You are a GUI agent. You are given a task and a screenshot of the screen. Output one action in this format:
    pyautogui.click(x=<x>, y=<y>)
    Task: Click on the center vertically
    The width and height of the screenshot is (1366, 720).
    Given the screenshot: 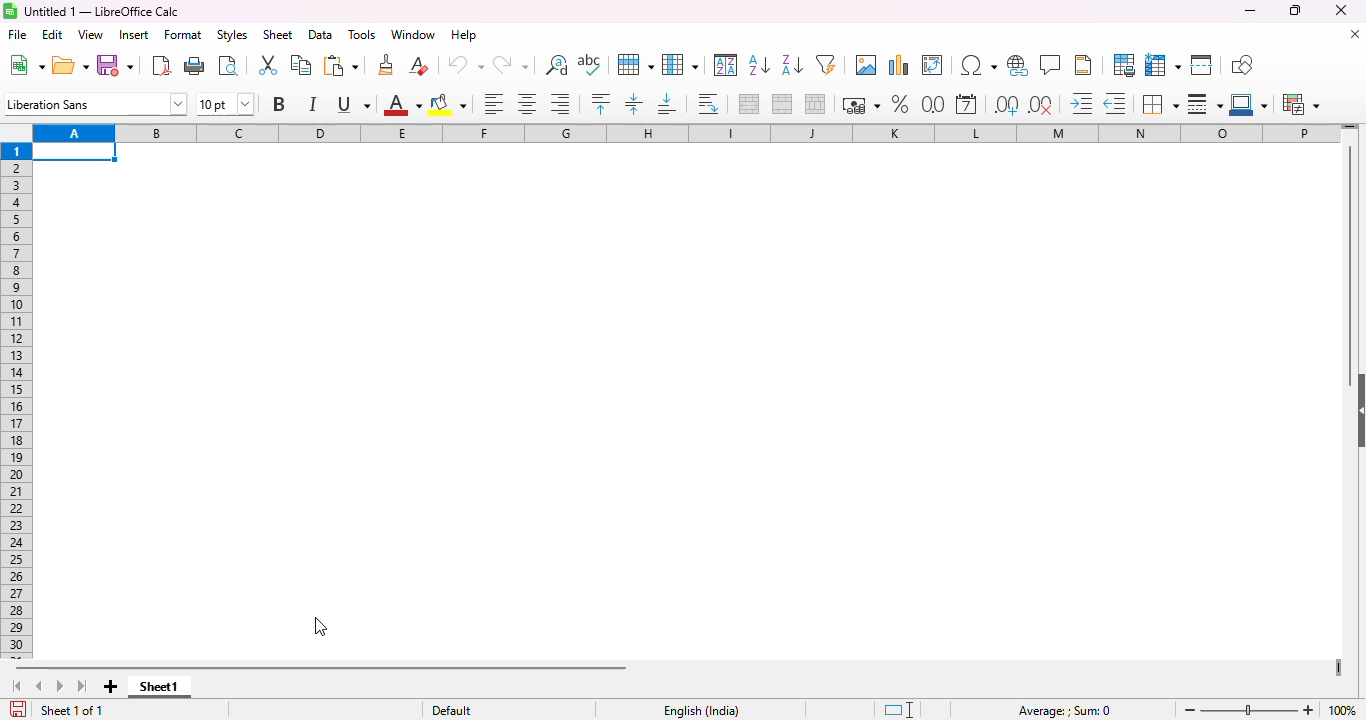 What is the action you would take?
    pyautogui.click(x=634, y=103)
    